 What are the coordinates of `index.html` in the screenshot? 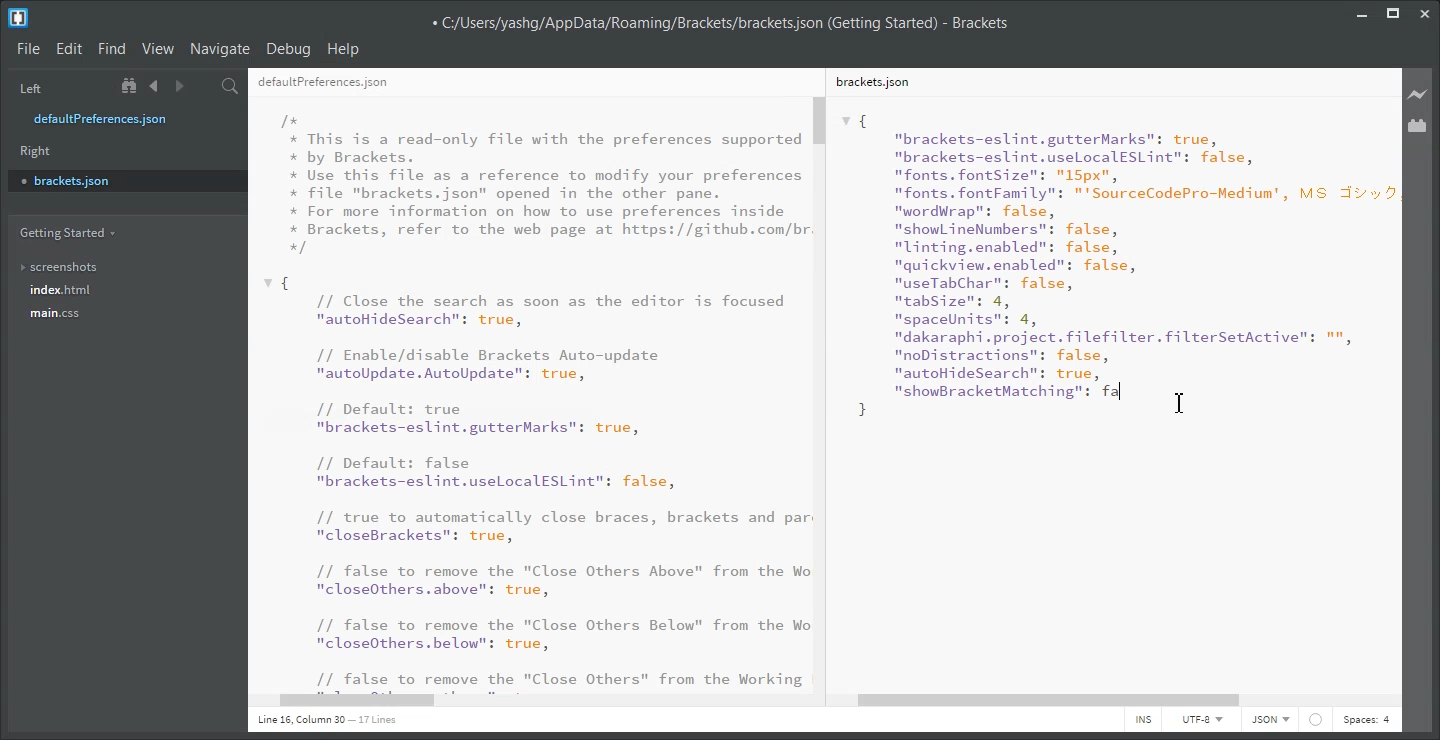 It's located at (61, 290).